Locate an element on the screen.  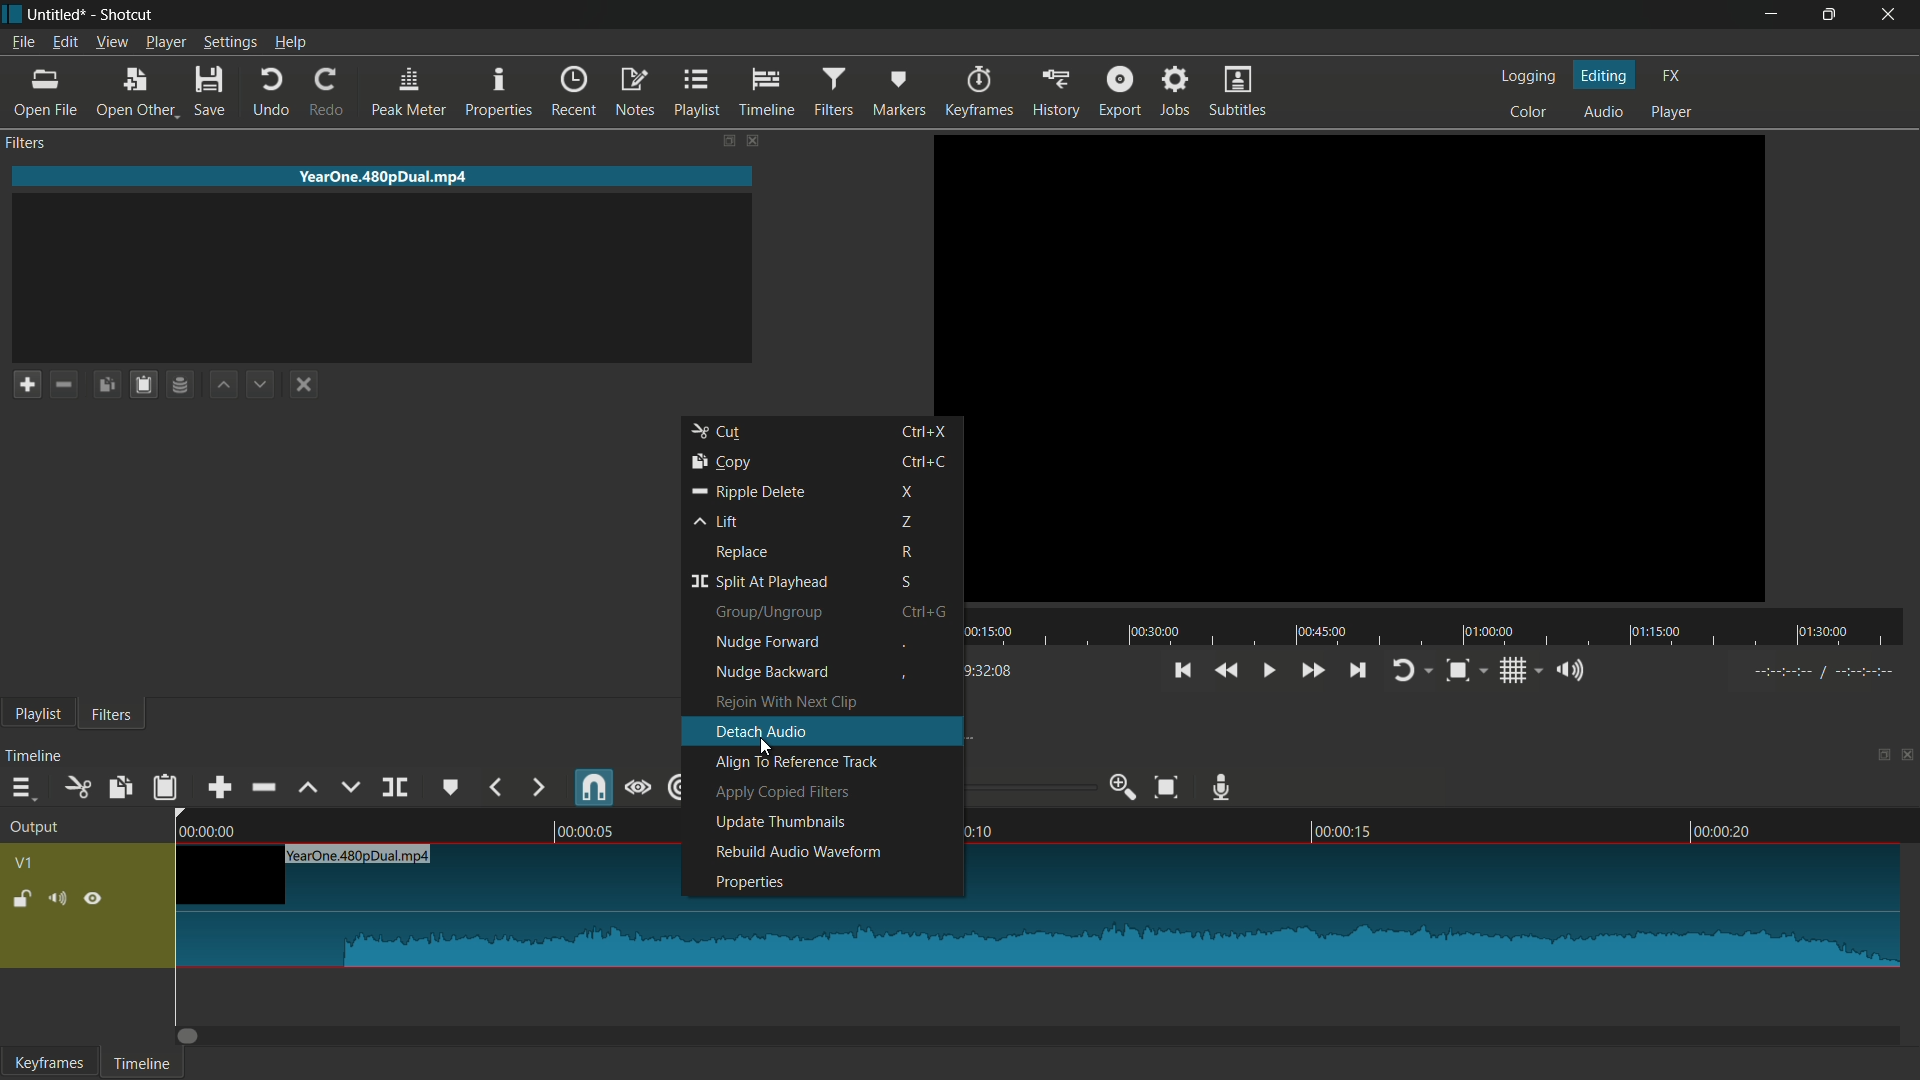
cursor is located at coordinates (765, 748).